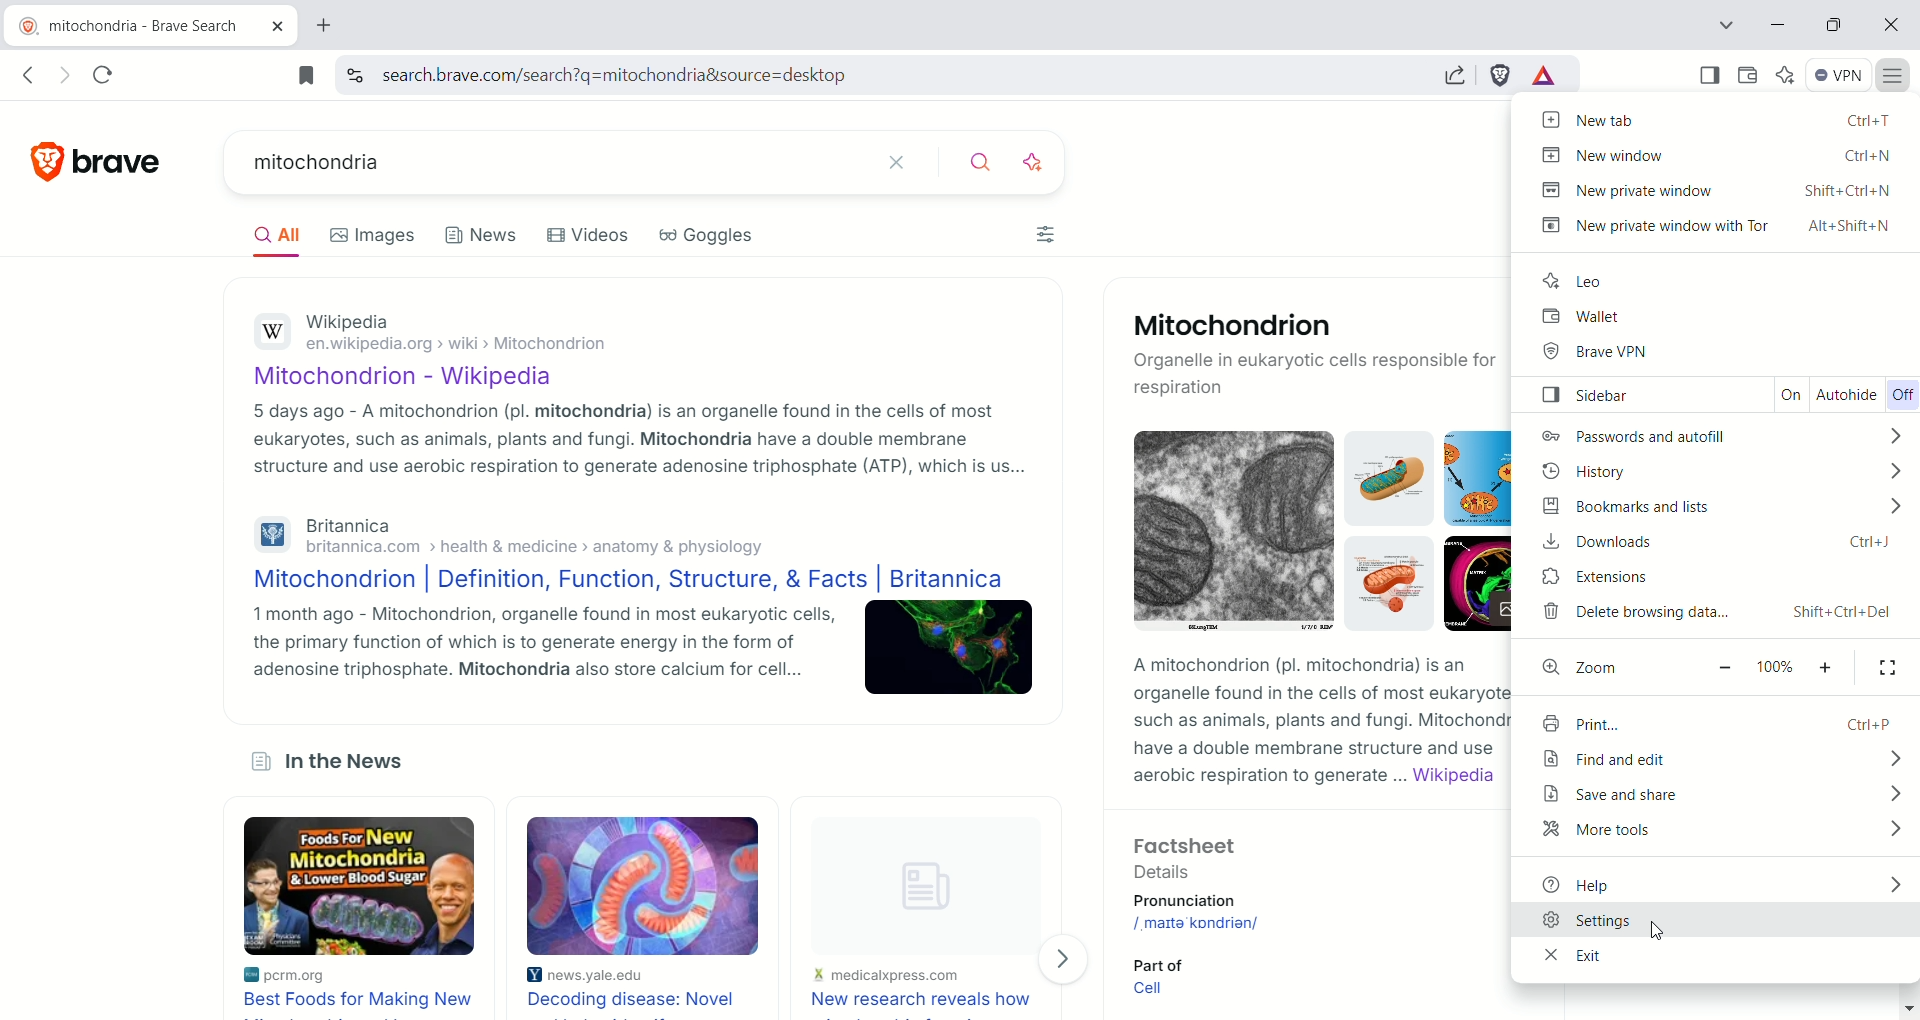 The height and width of the screenshot is (1020, 1920). Describe the element at coordinates (1717, 153) in the screenshot. I see `new window` at that location.